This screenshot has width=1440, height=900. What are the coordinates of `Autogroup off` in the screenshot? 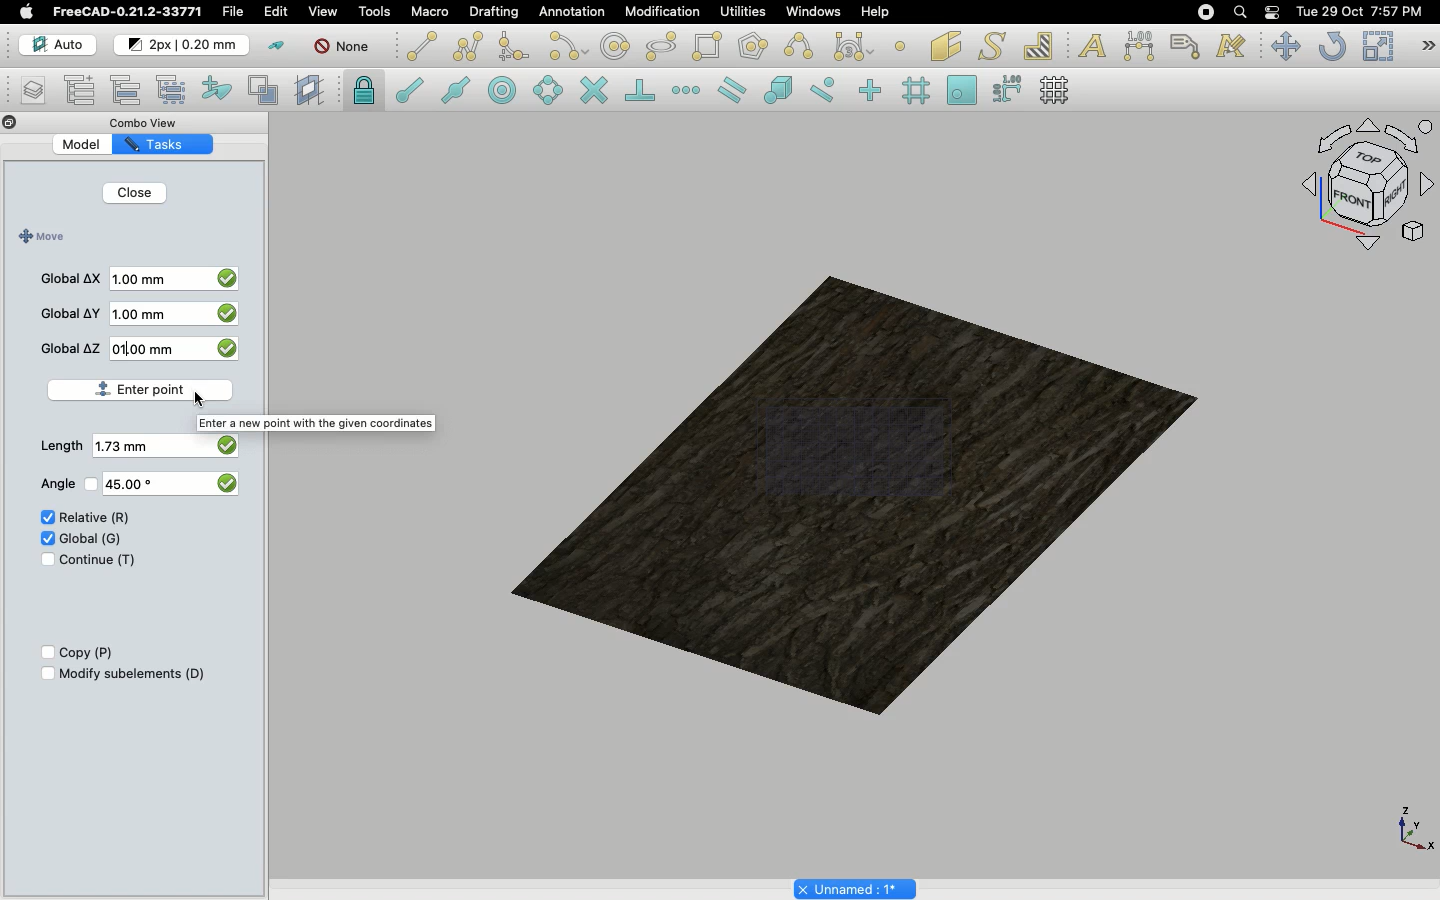 It's located at (345, 48).